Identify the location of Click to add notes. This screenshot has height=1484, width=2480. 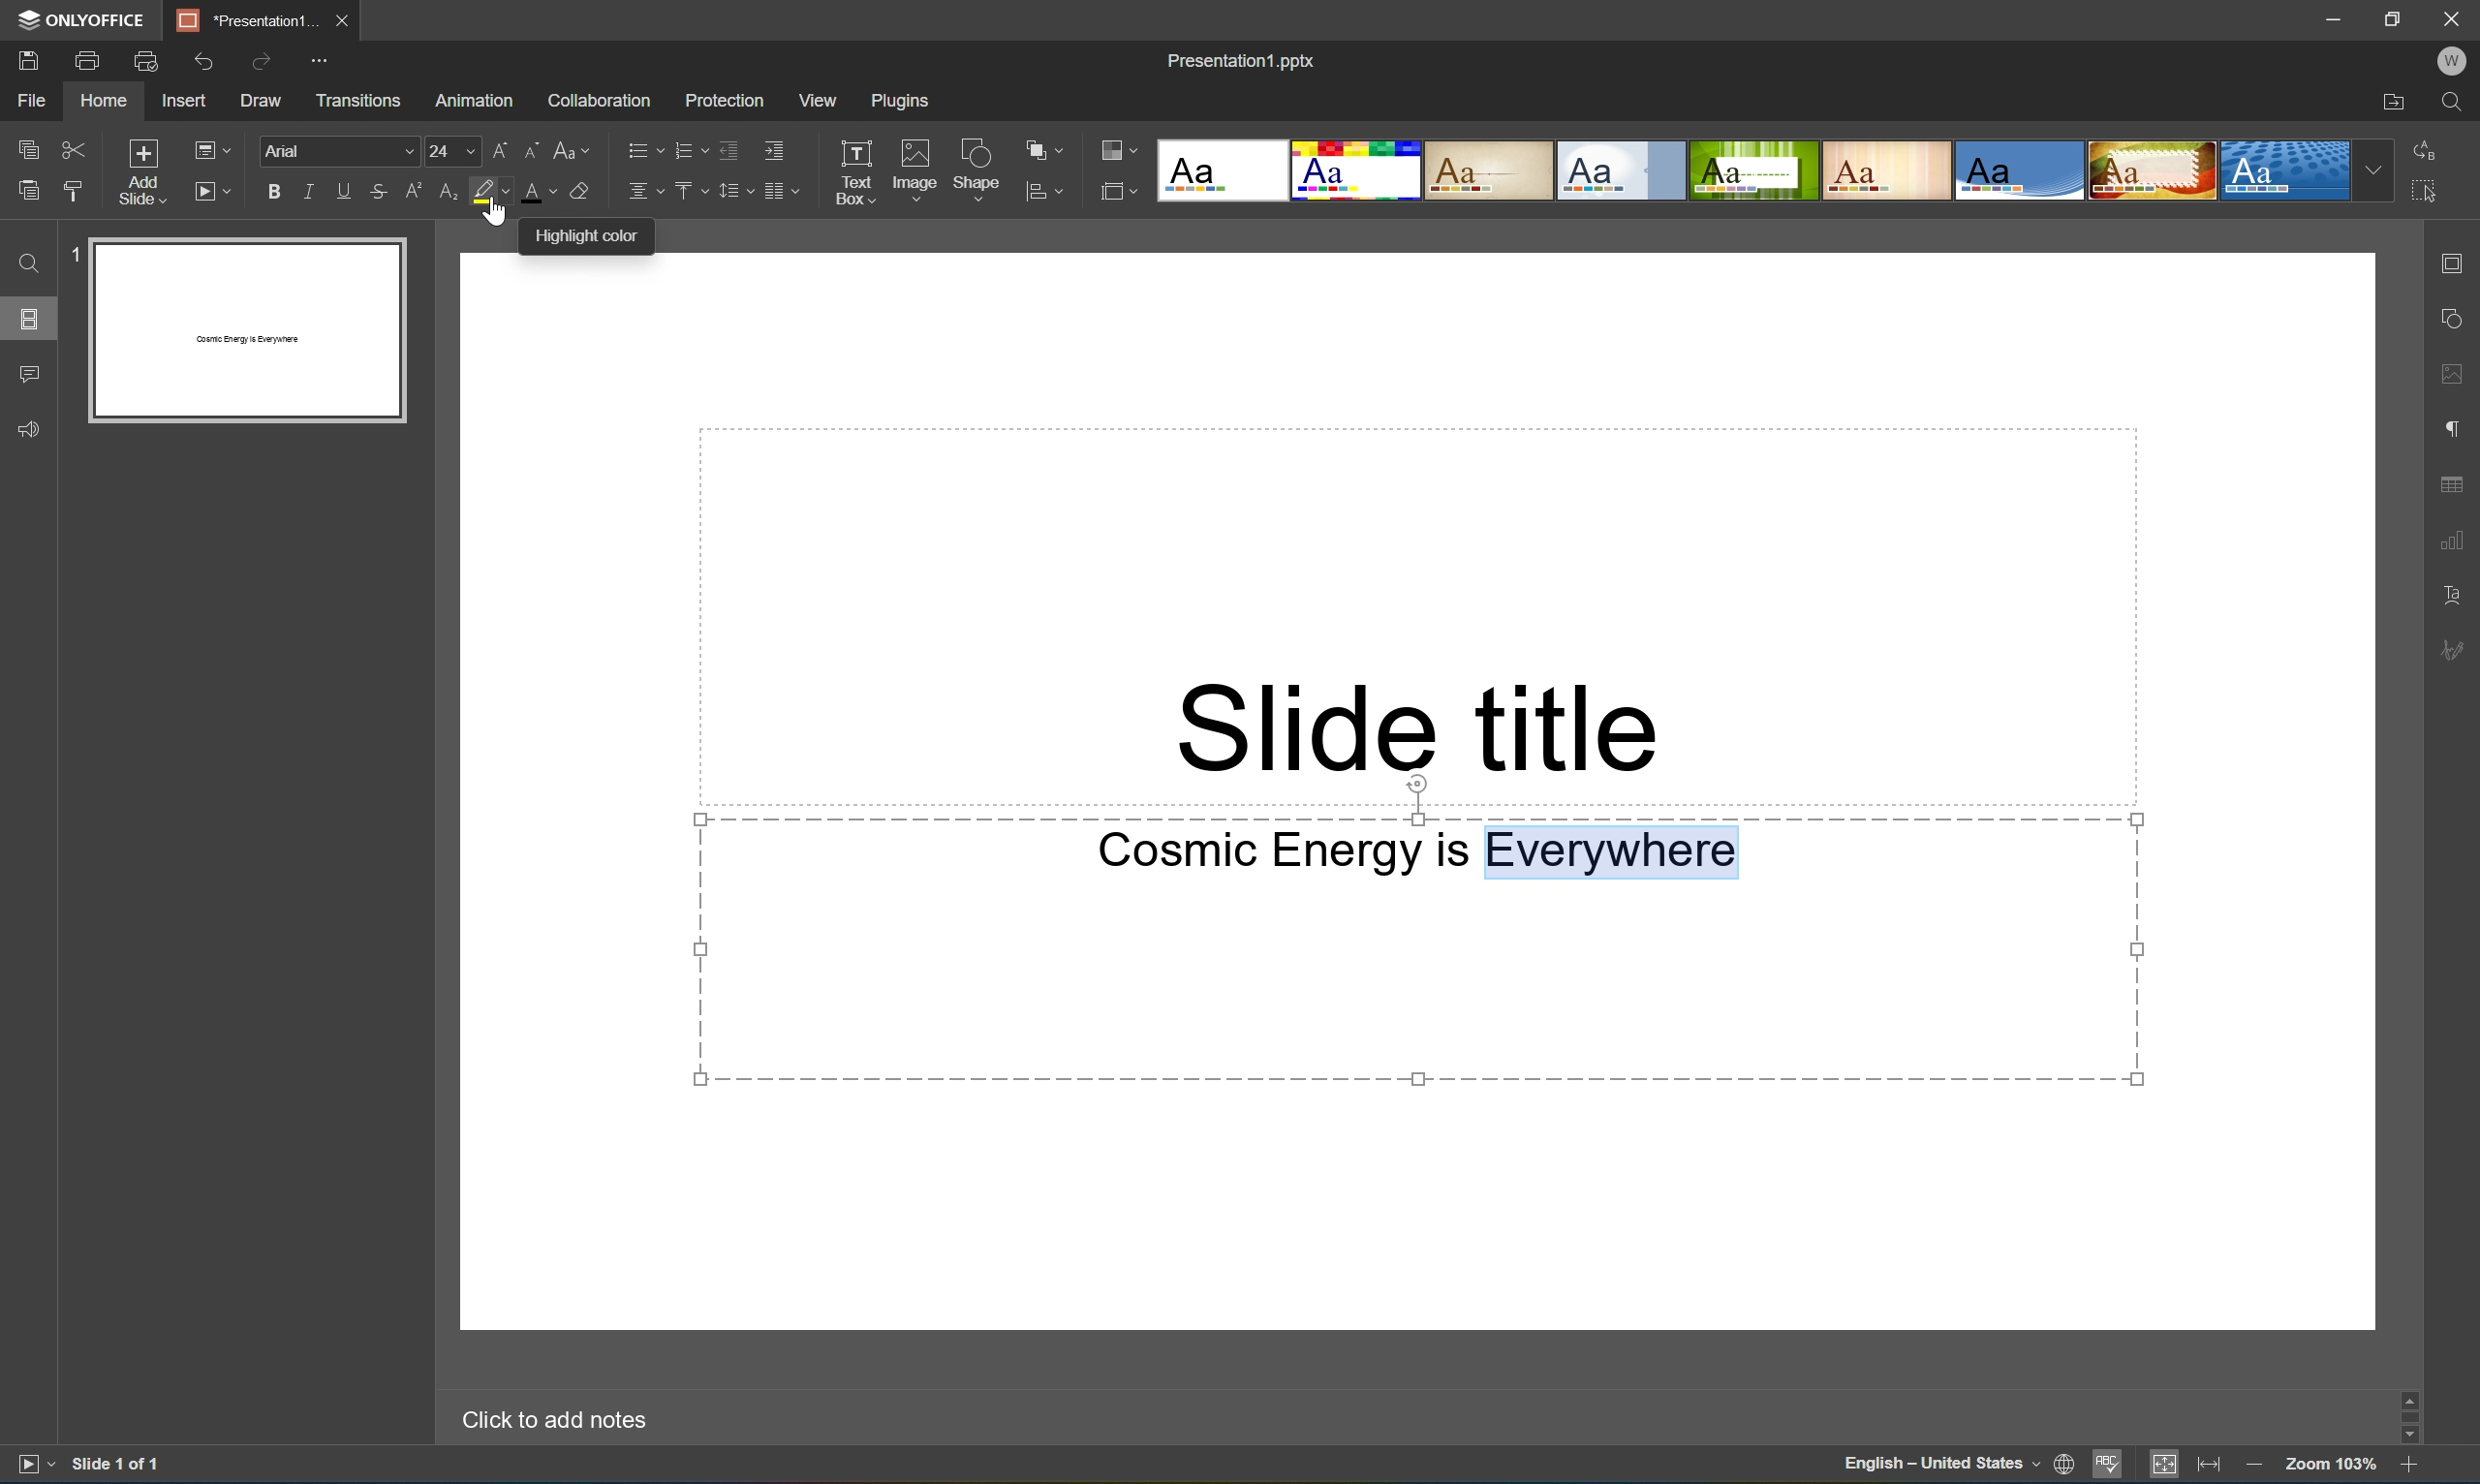
(555, 1424).